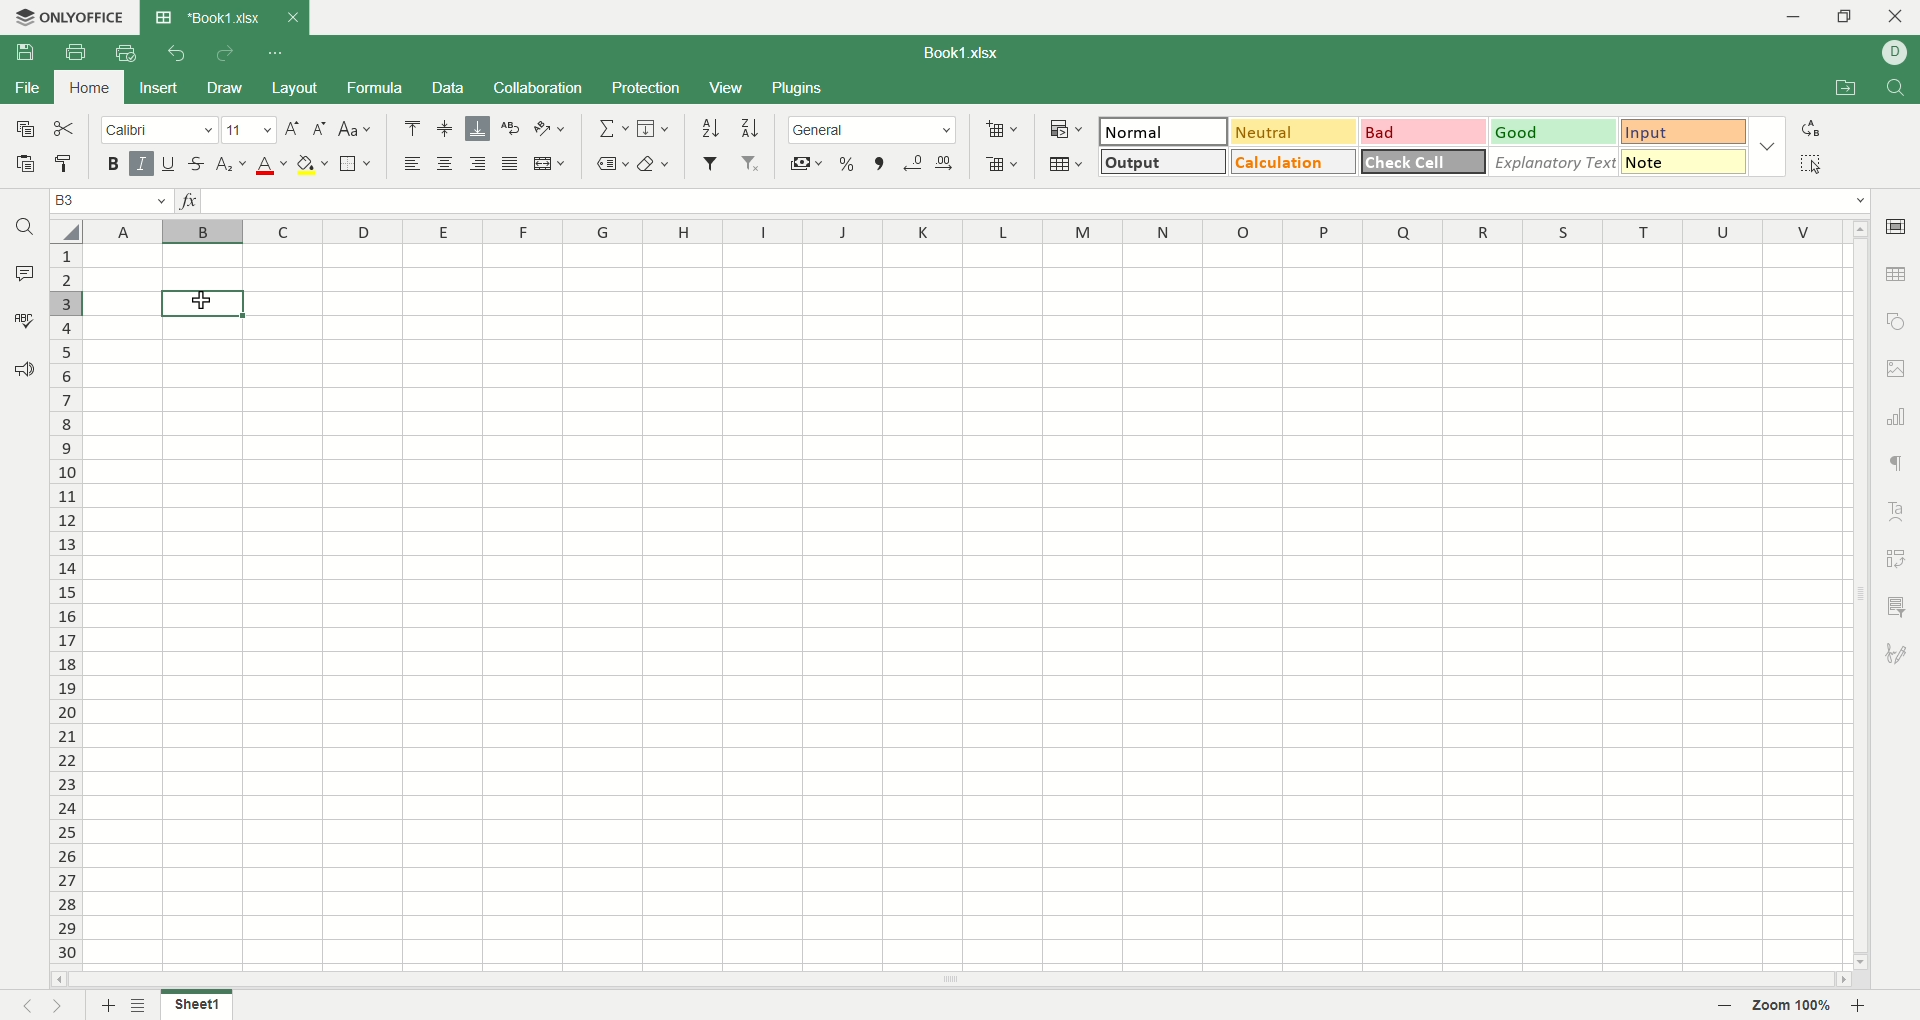 This screenshot has height=1020, width=1920. What do you see at coordinates (1849, 89) in the screenshot?
I see `open file location` at bounding box center [1849, 89].